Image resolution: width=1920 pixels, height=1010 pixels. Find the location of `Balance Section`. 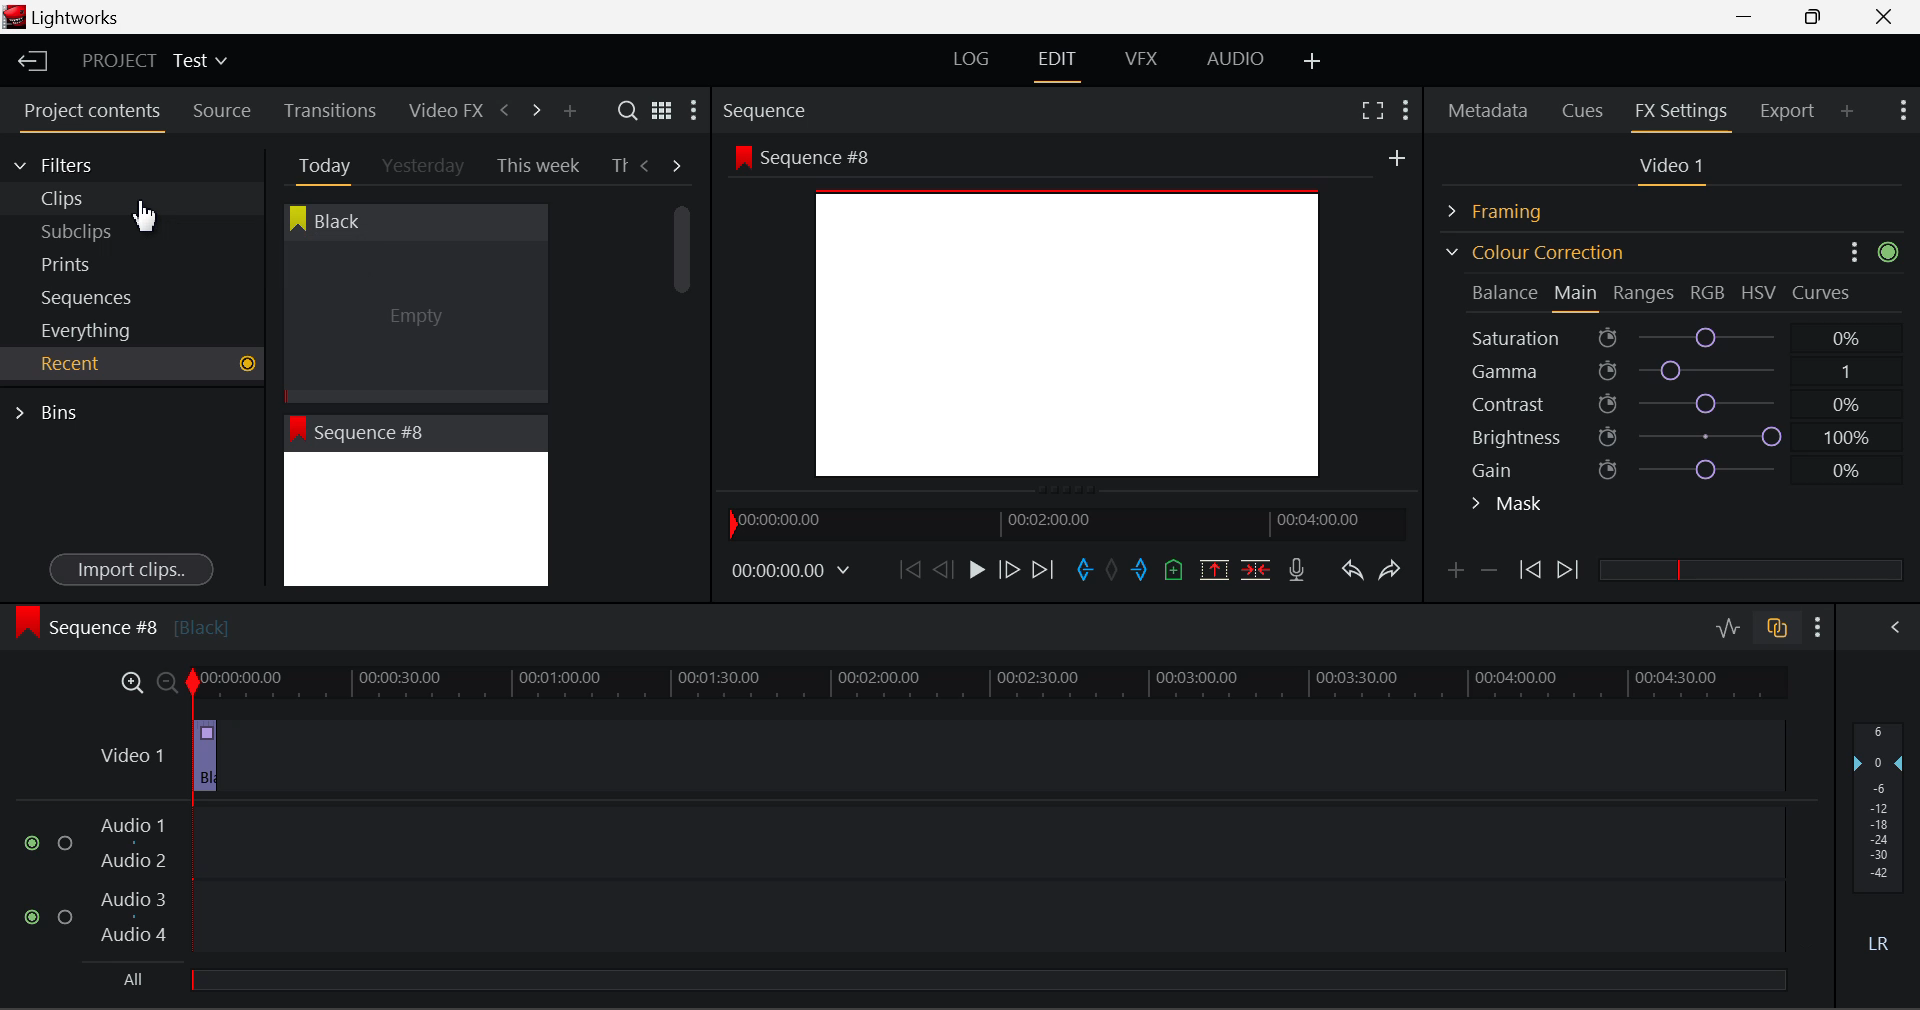

Balance Section is located at coordinates (1507, 292).